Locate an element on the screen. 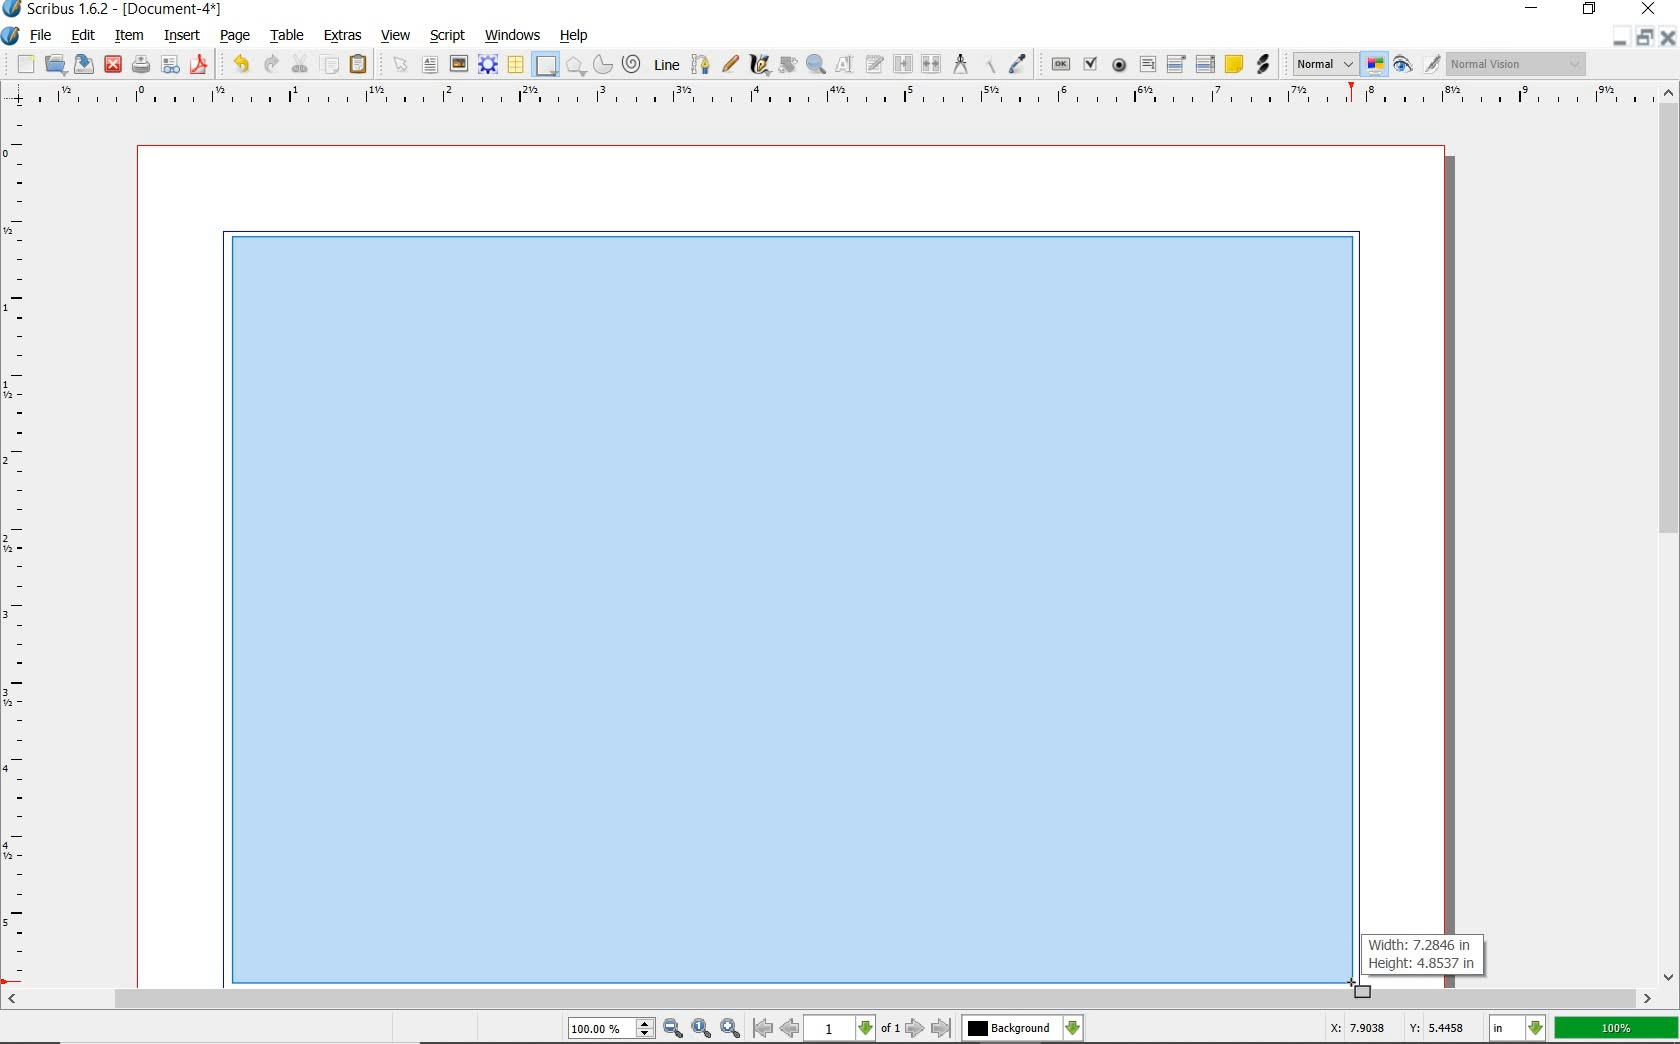 This screenshot has height=1044, width=1680. extras is located at coordinates (341, 36).